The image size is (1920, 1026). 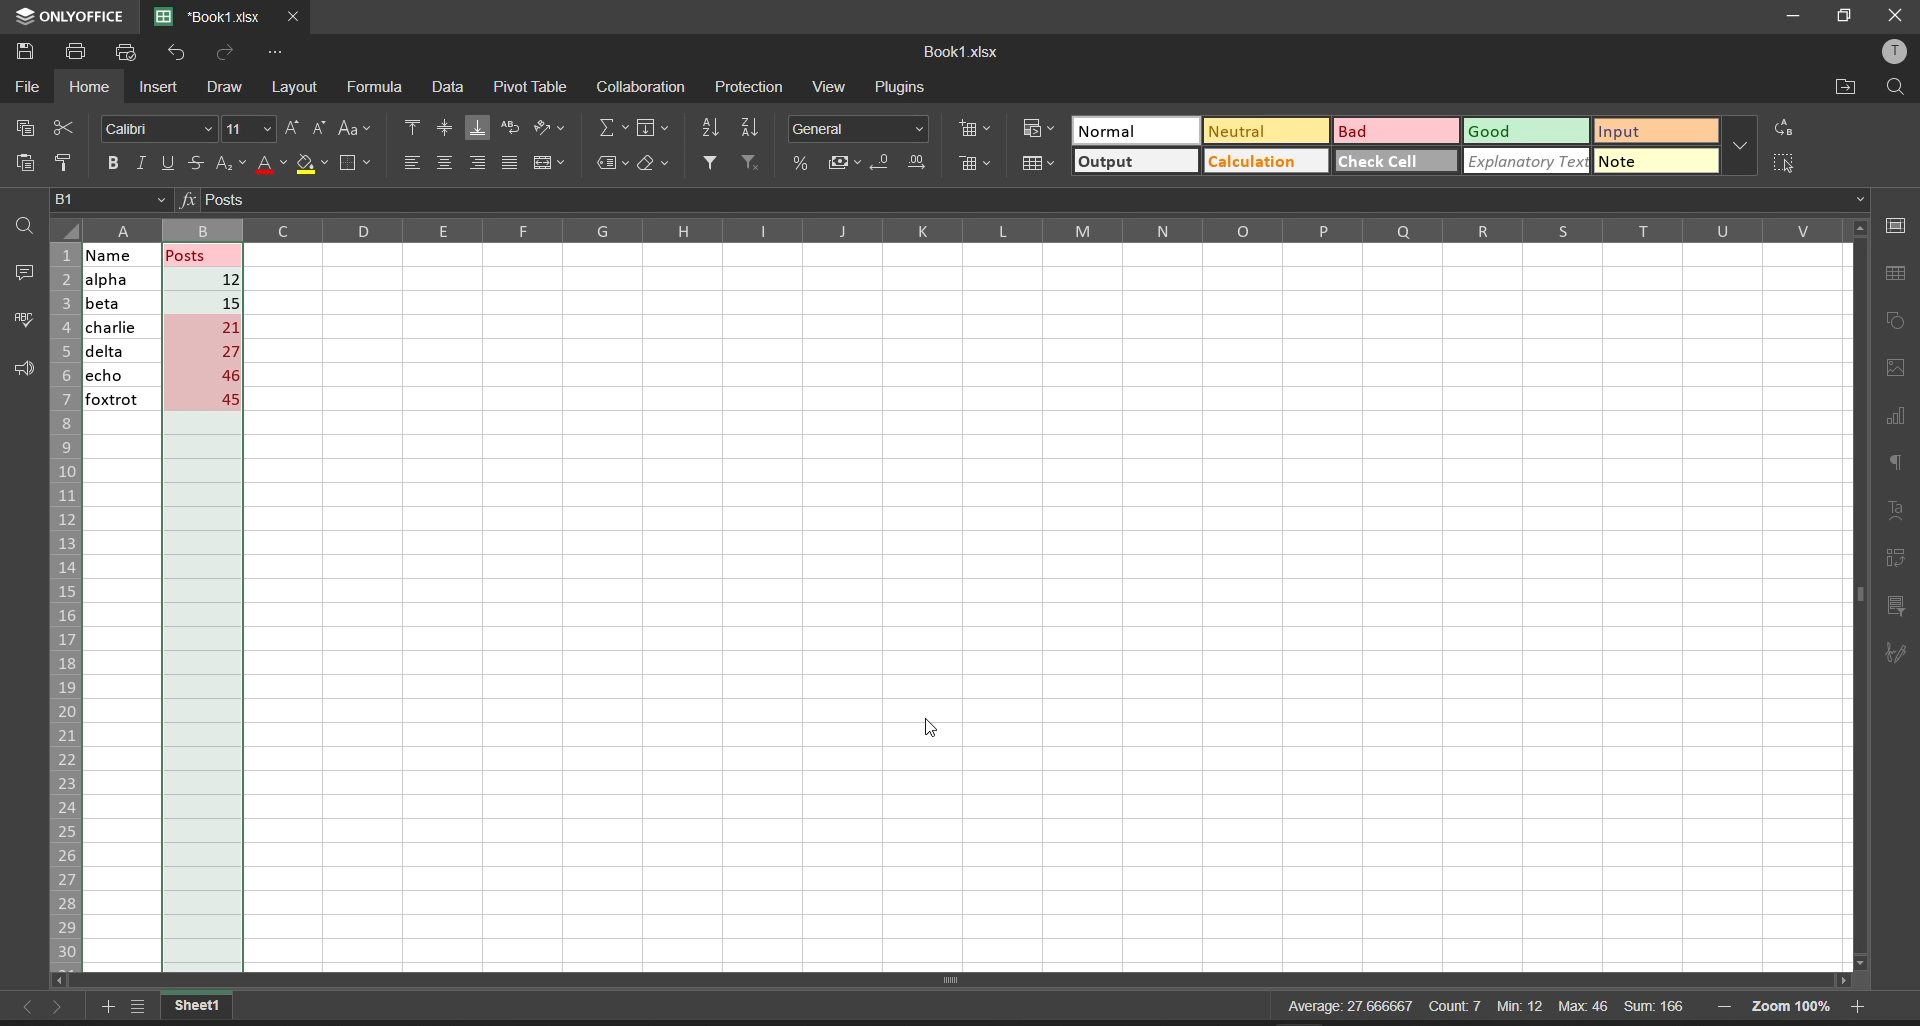 I want to click on underline, so click(x=167, y=165).